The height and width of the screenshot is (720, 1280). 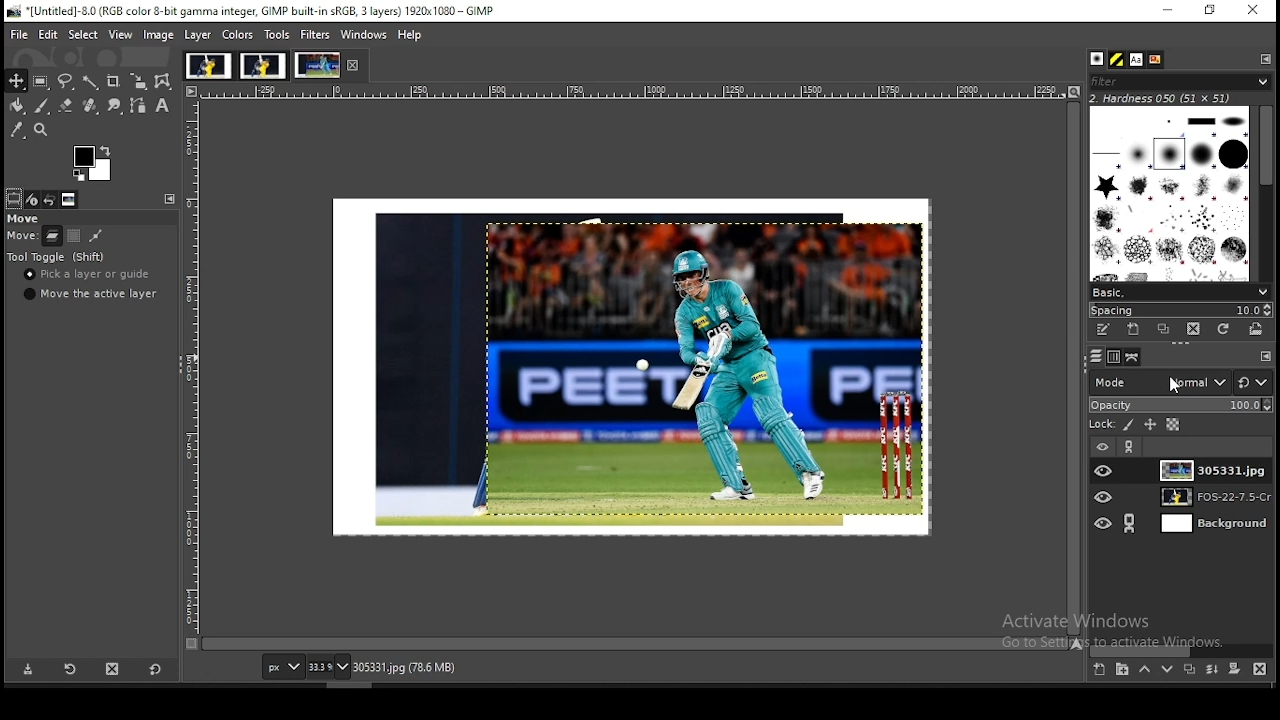 I want to click on filters, so click(x=315, y=33).